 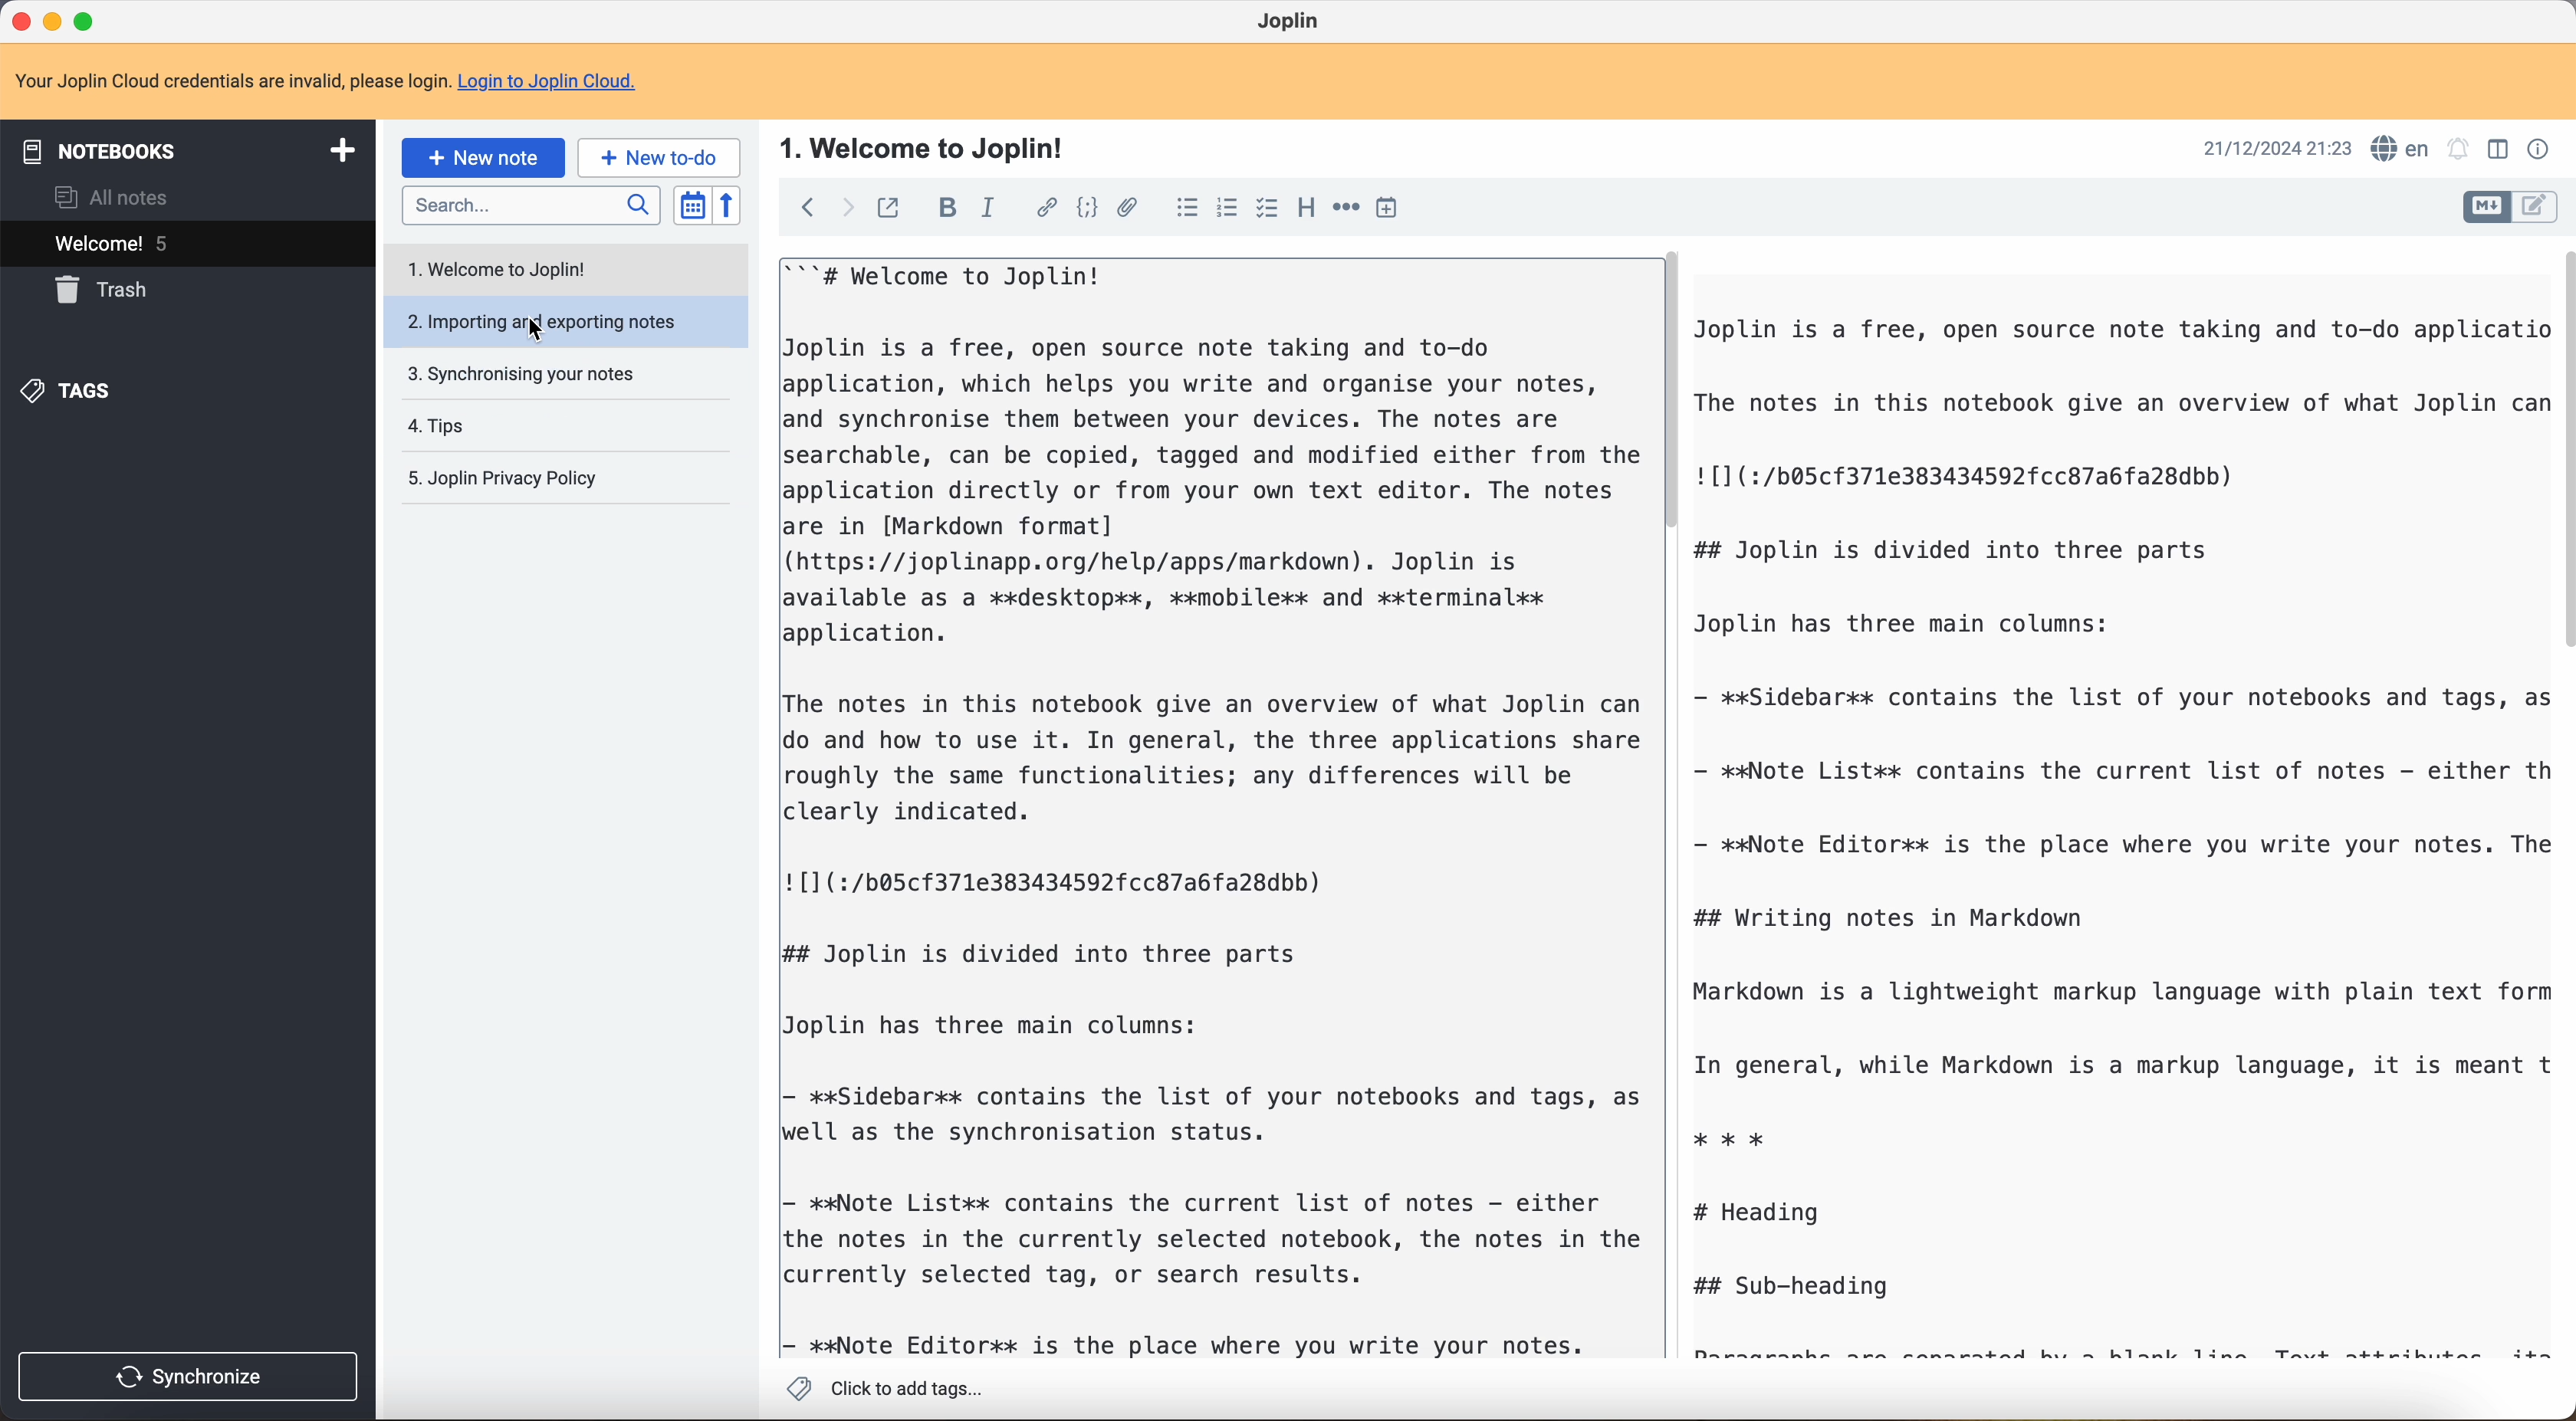 What do you see at coordinates (2122, 836) in the screenshot?
I see `Joplin is a free, open source note talking and to-do application. The notes in this notebook give an overview of what Joplin can…` at bounding box center [2122, 836].